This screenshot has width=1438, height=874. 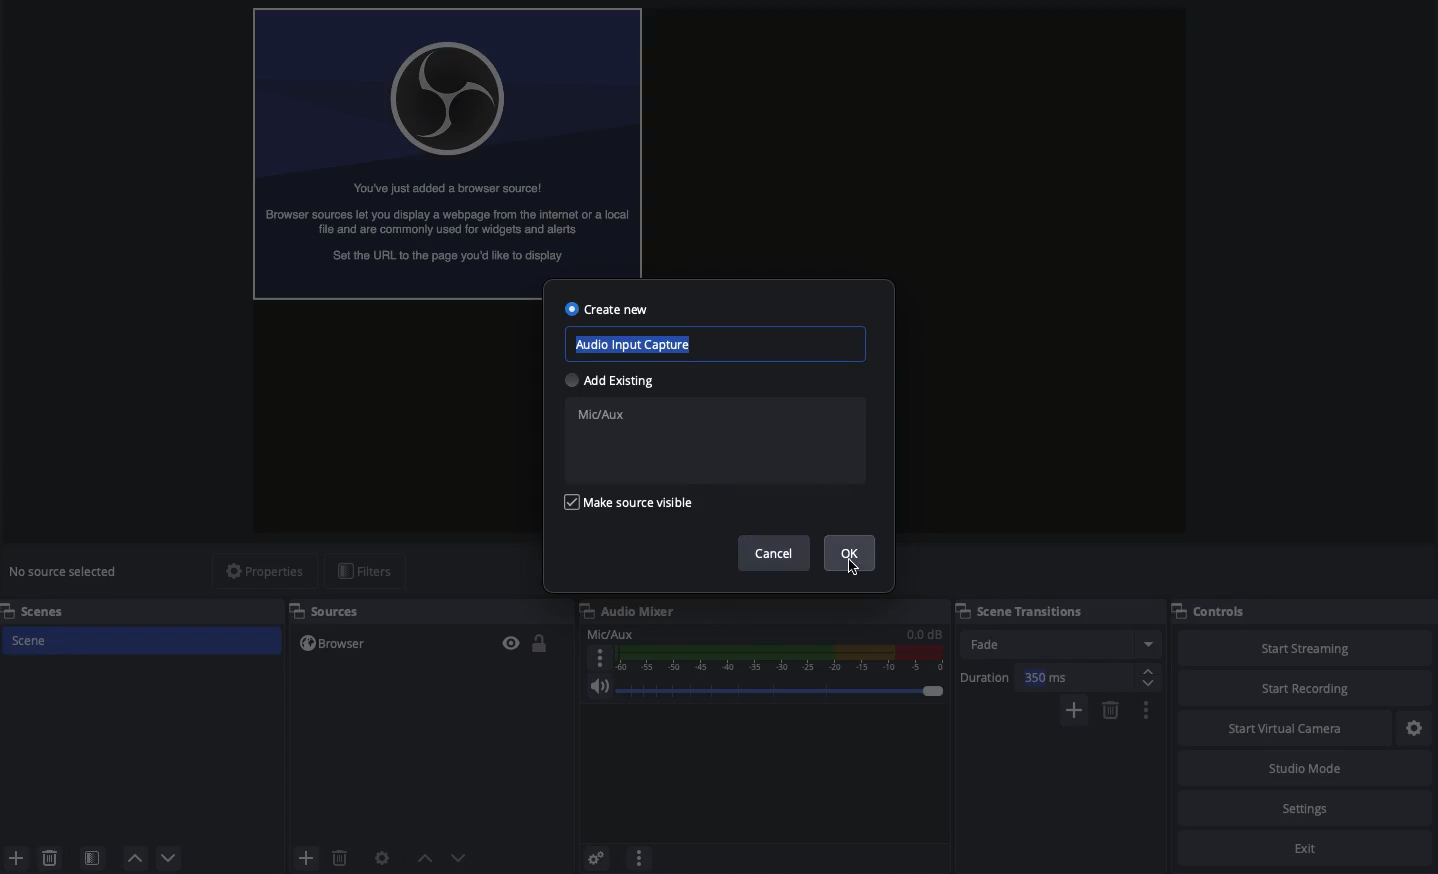 What do you see at coordinates (170, 857) in the screenshot?
I see `Down` at bounding box center [170, 857].